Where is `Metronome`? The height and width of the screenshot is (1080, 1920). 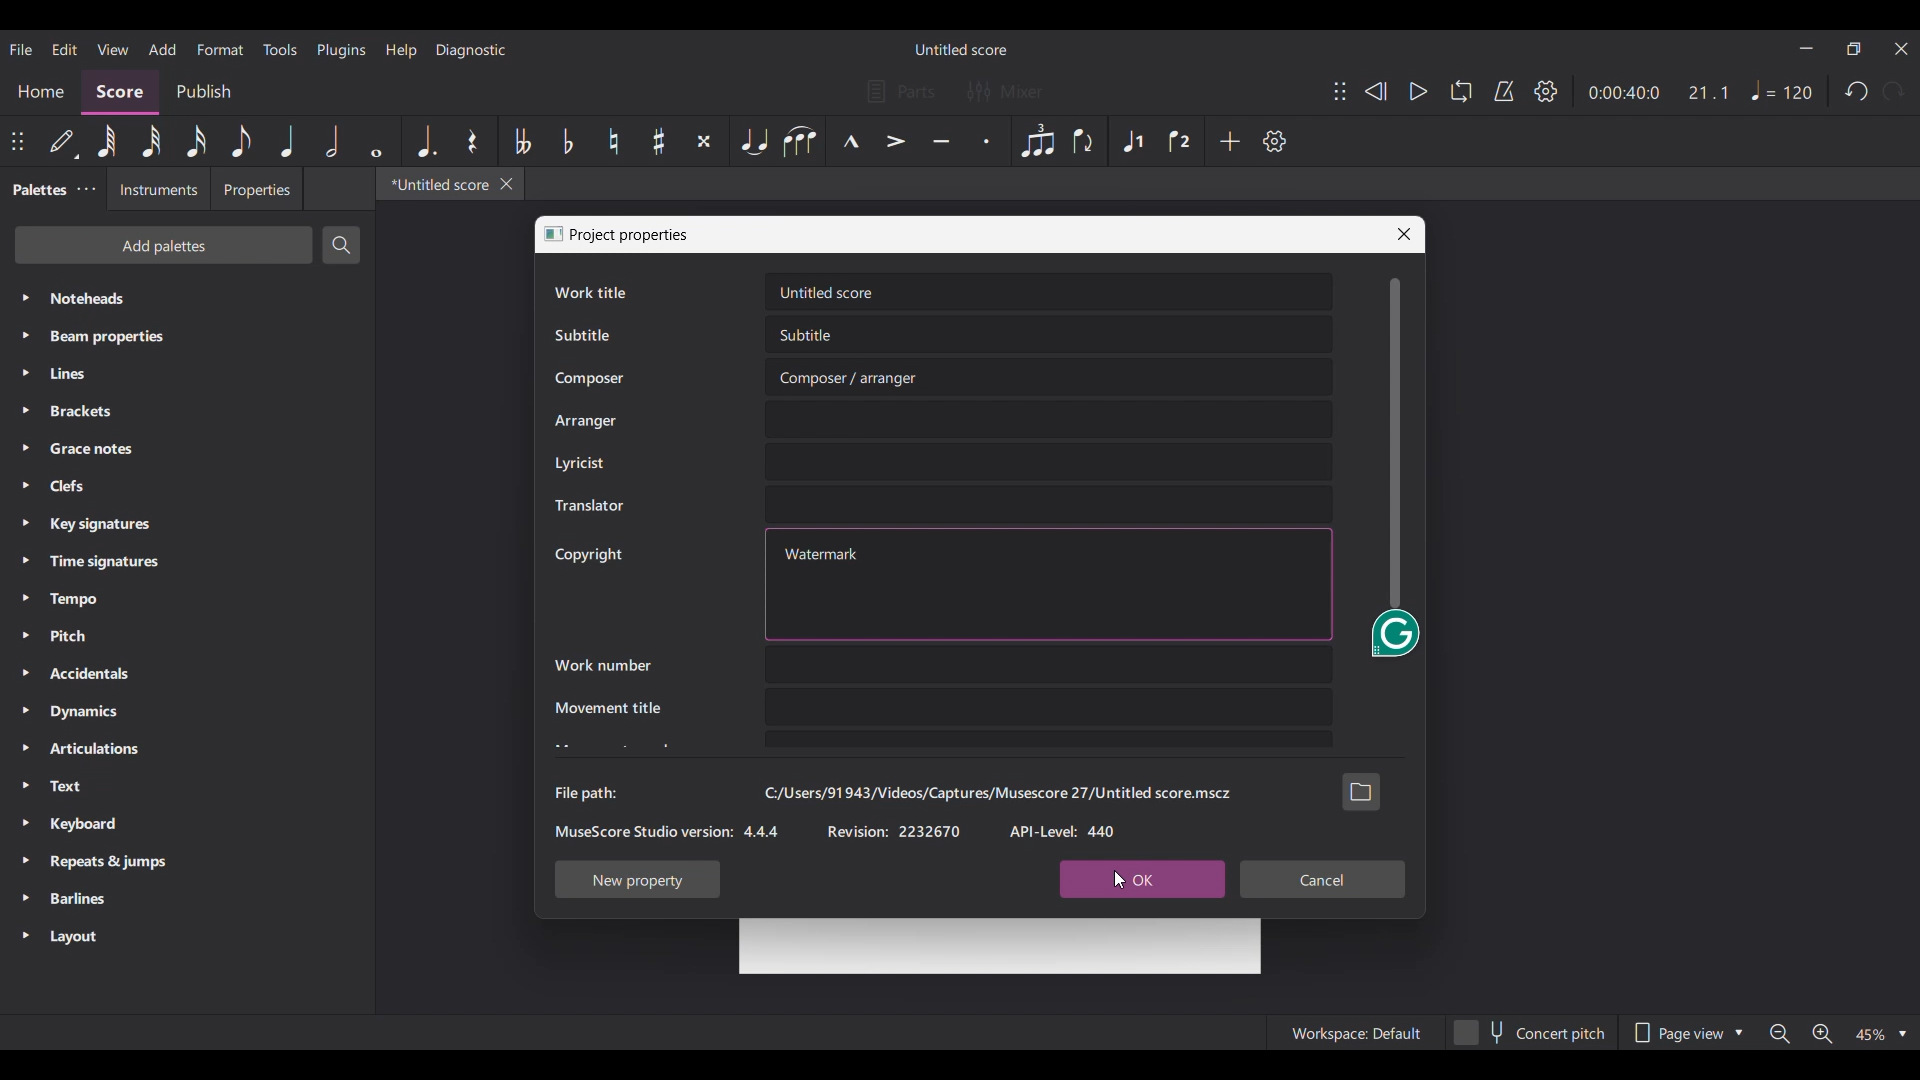 Metronome is located at coordinates (1504, 92).